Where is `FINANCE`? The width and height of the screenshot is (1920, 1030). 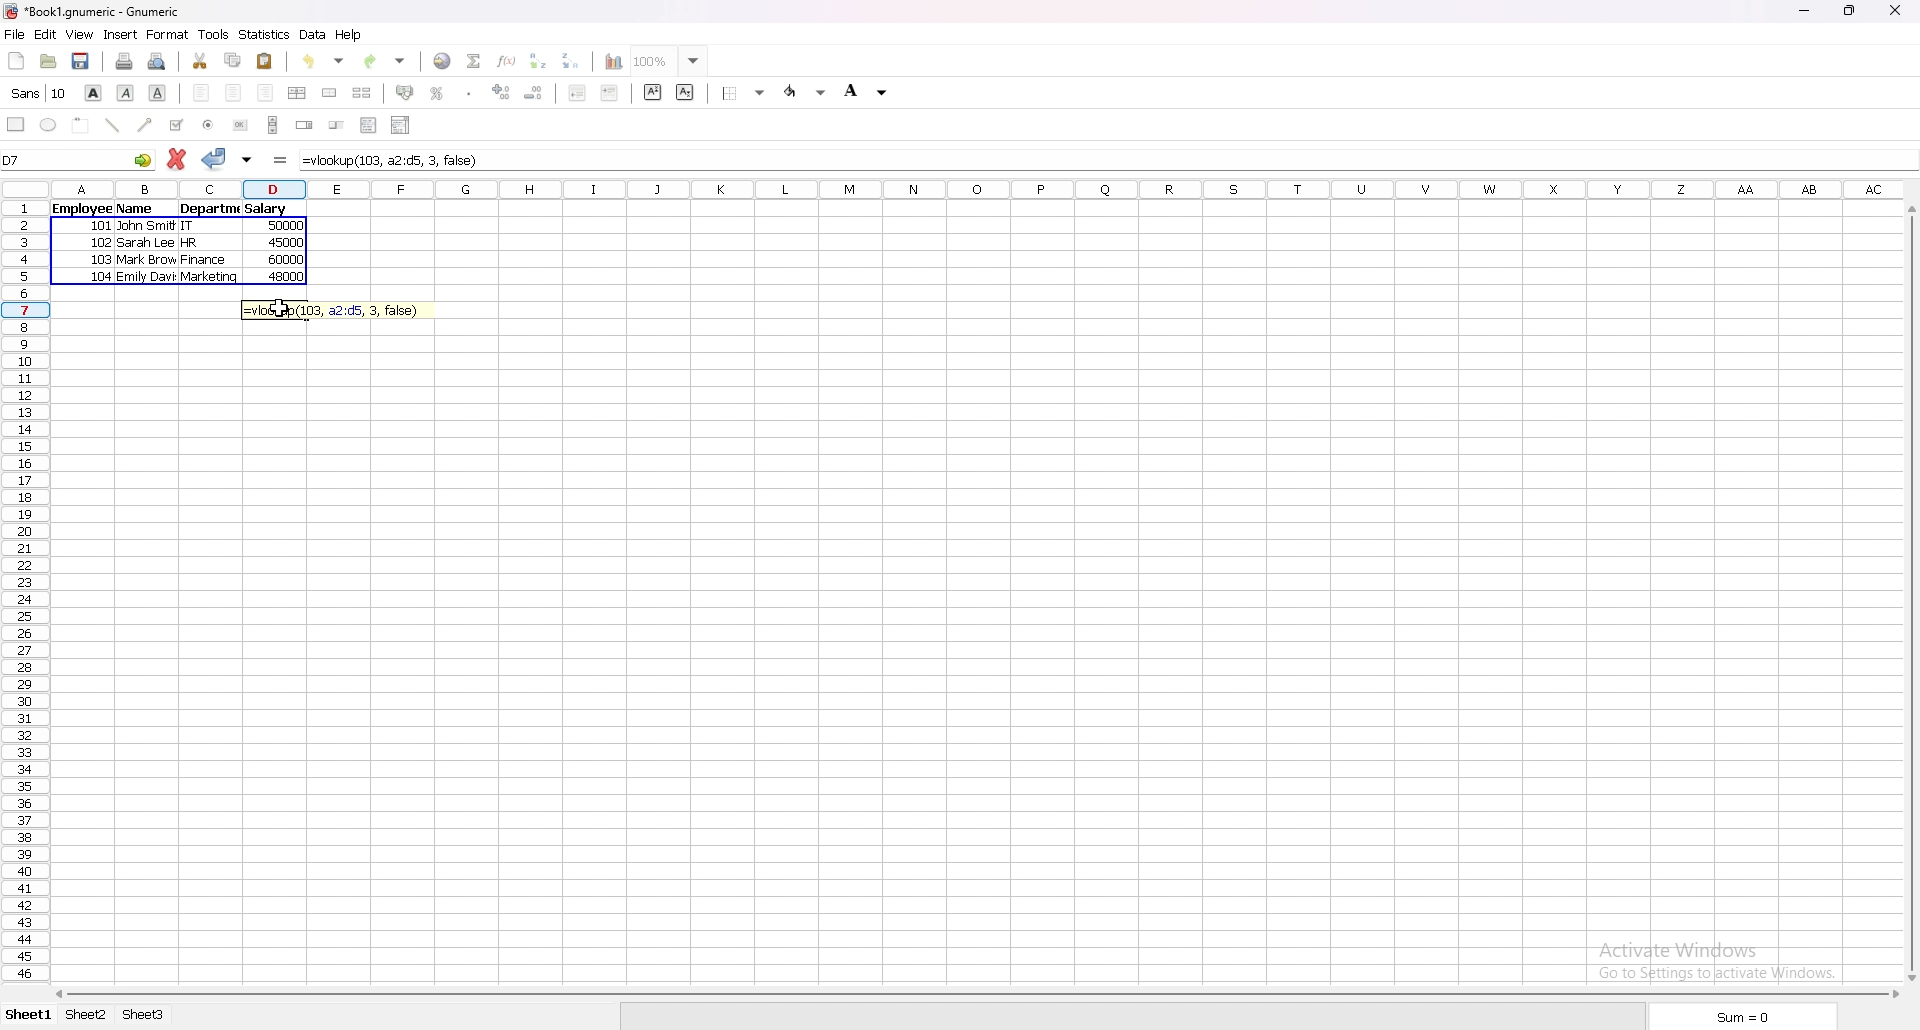
FINANCE is located at coordinates (210, 261).